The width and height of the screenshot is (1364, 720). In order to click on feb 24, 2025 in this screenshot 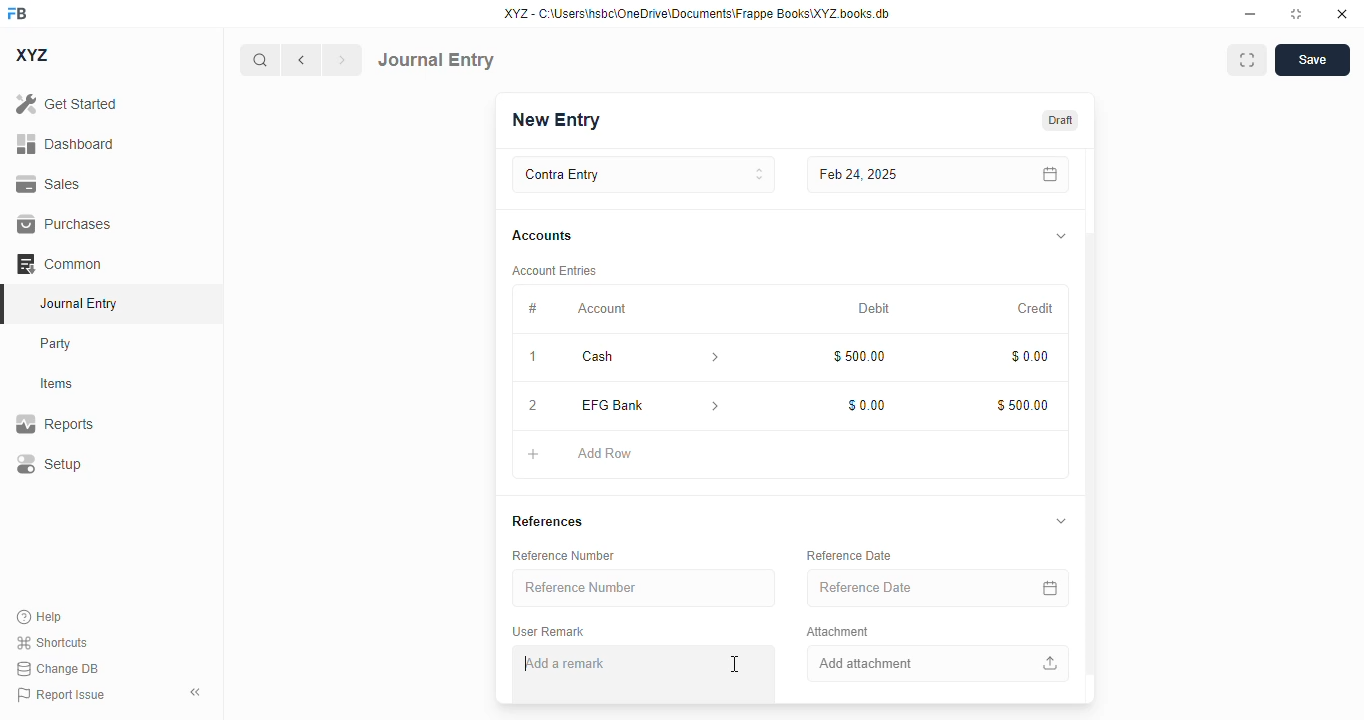, I will do `click(894, 175)`.